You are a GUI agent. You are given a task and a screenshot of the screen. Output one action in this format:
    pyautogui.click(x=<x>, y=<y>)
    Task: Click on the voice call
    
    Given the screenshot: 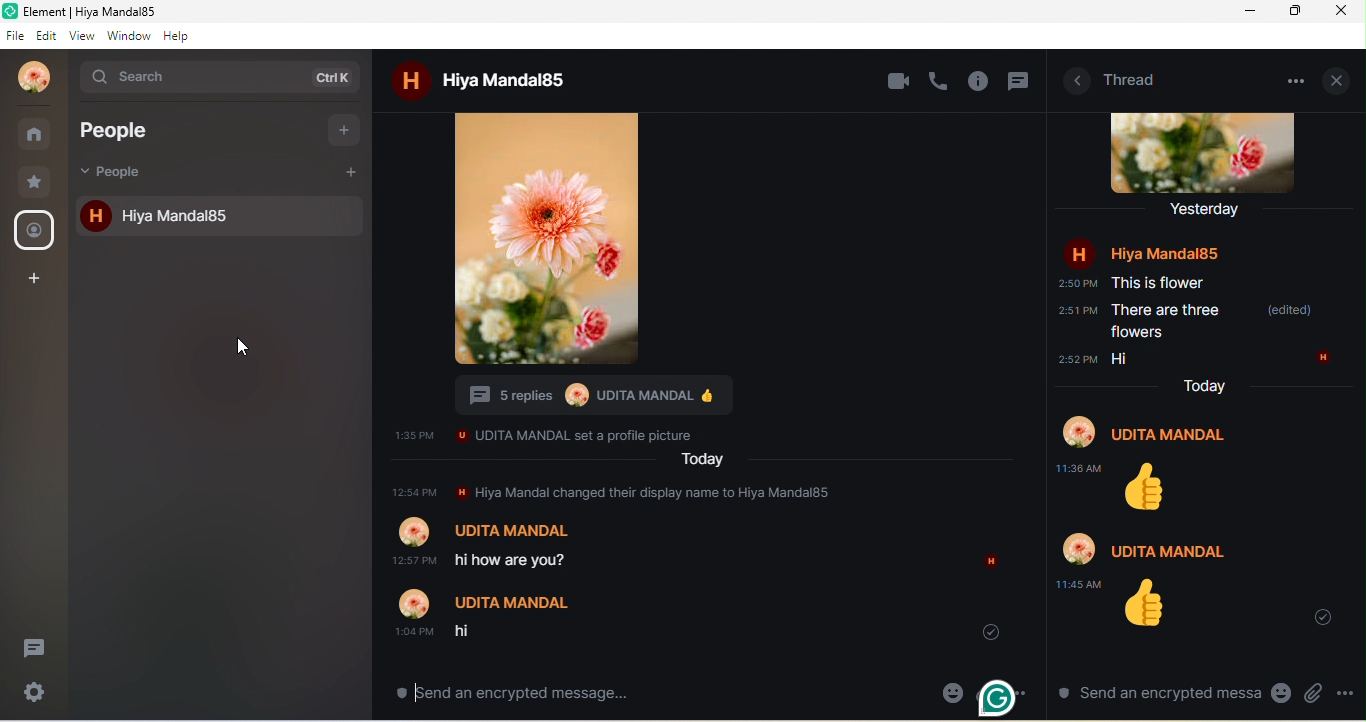 What is the action you would take?
    pyautogui.click(x=939, y=80)
    